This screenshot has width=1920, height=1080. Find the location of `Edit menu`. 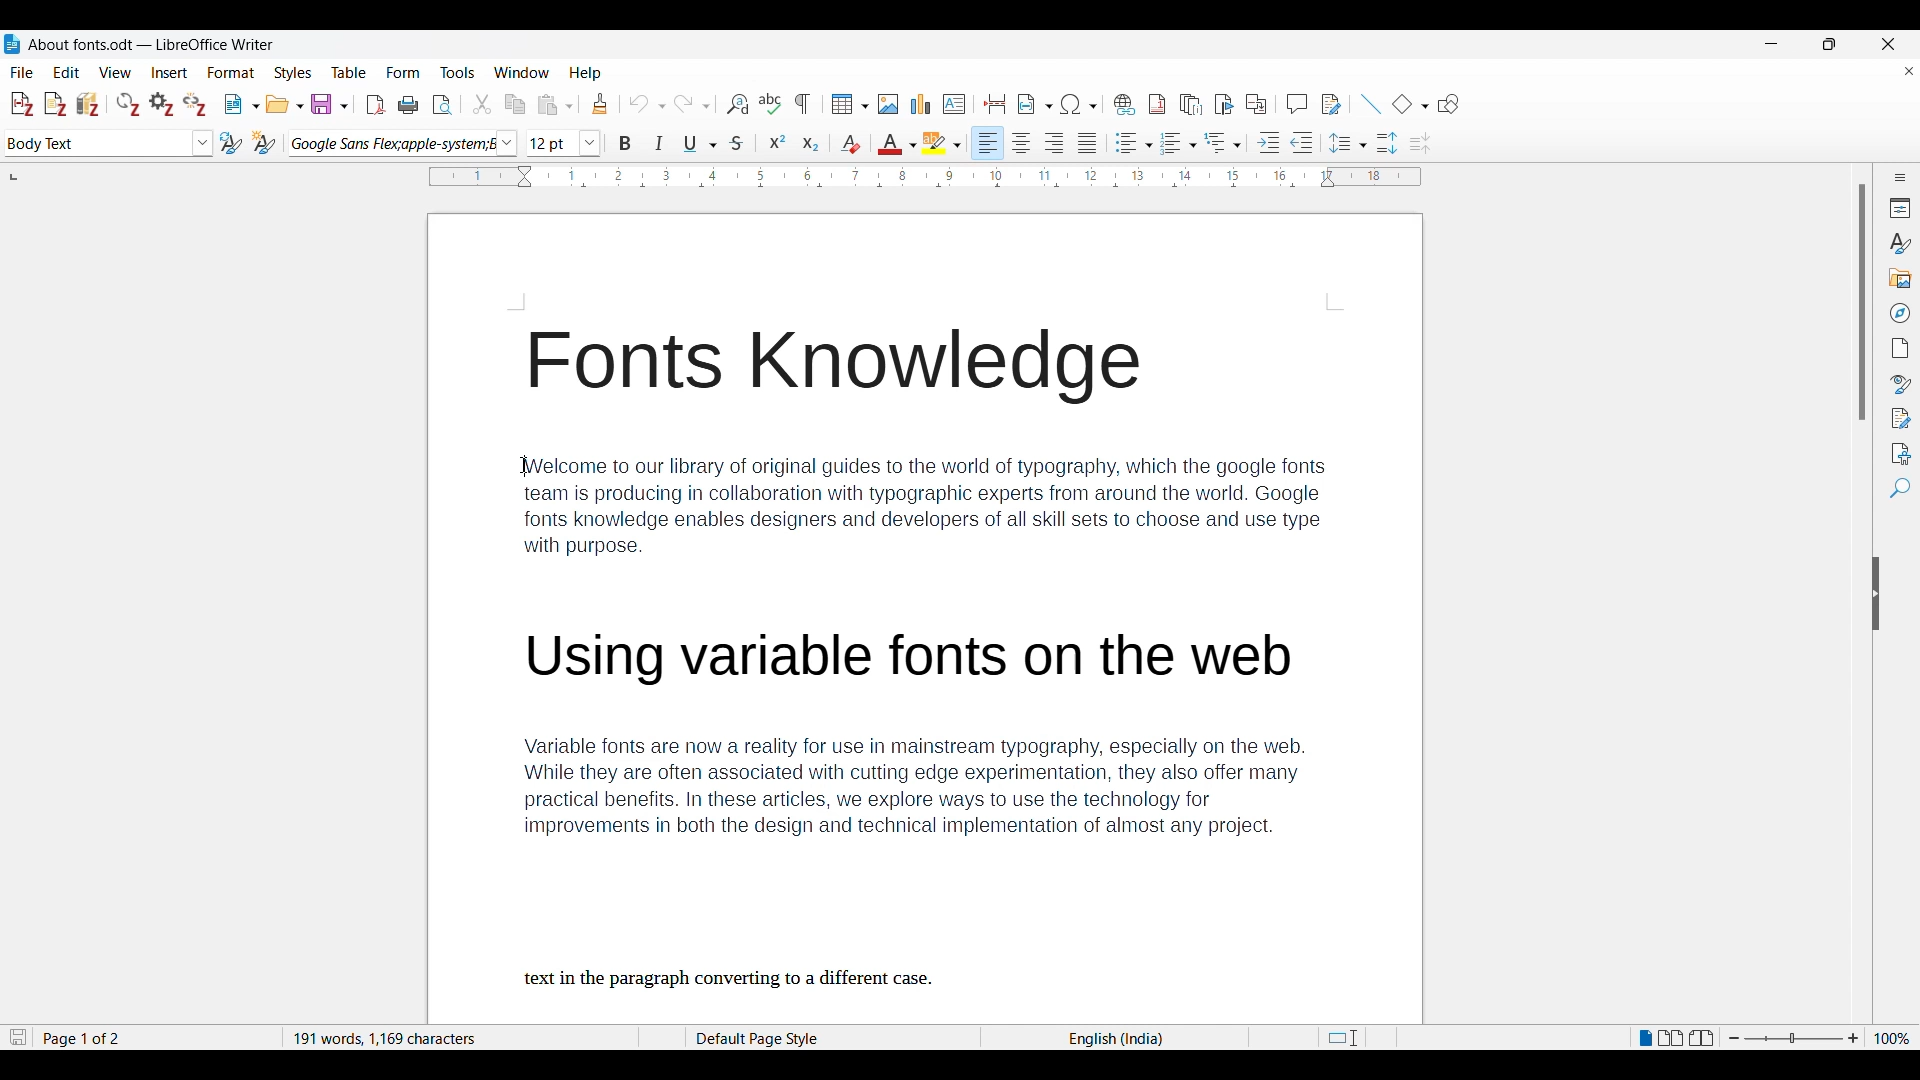

Edit menu is located at coordinates (66, 72).